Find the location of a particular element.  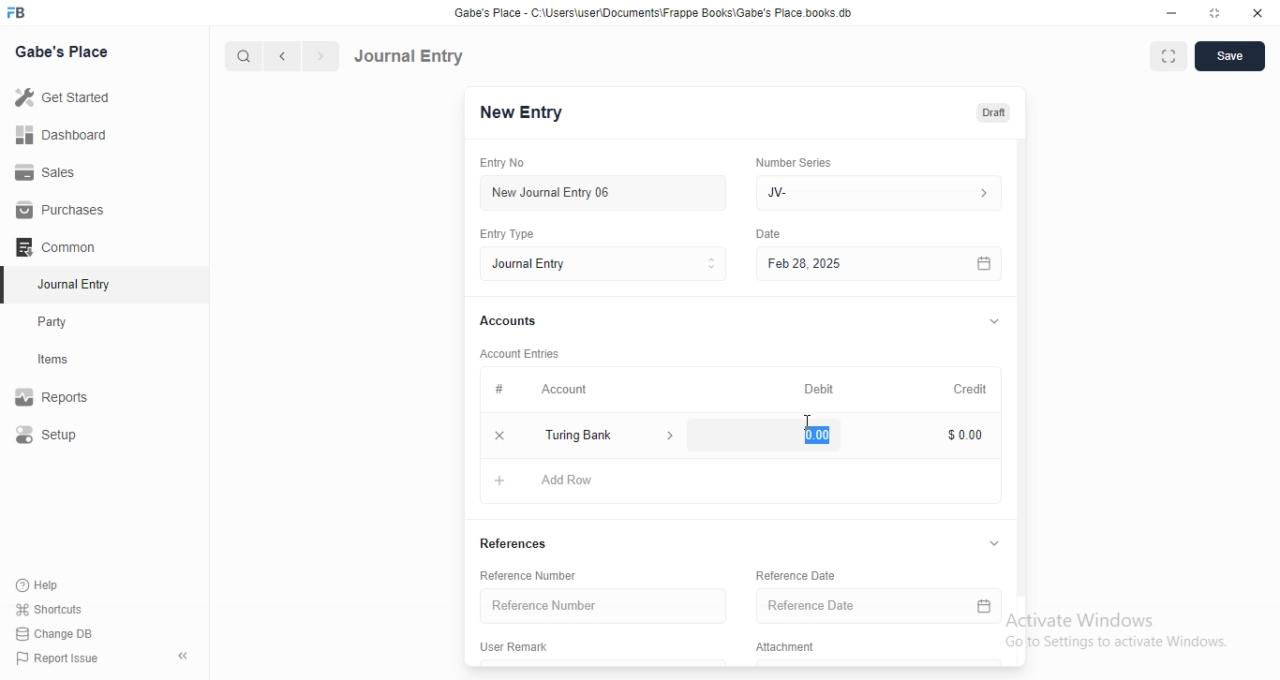

‘Account Entries. is located at coordinates (528, 352).